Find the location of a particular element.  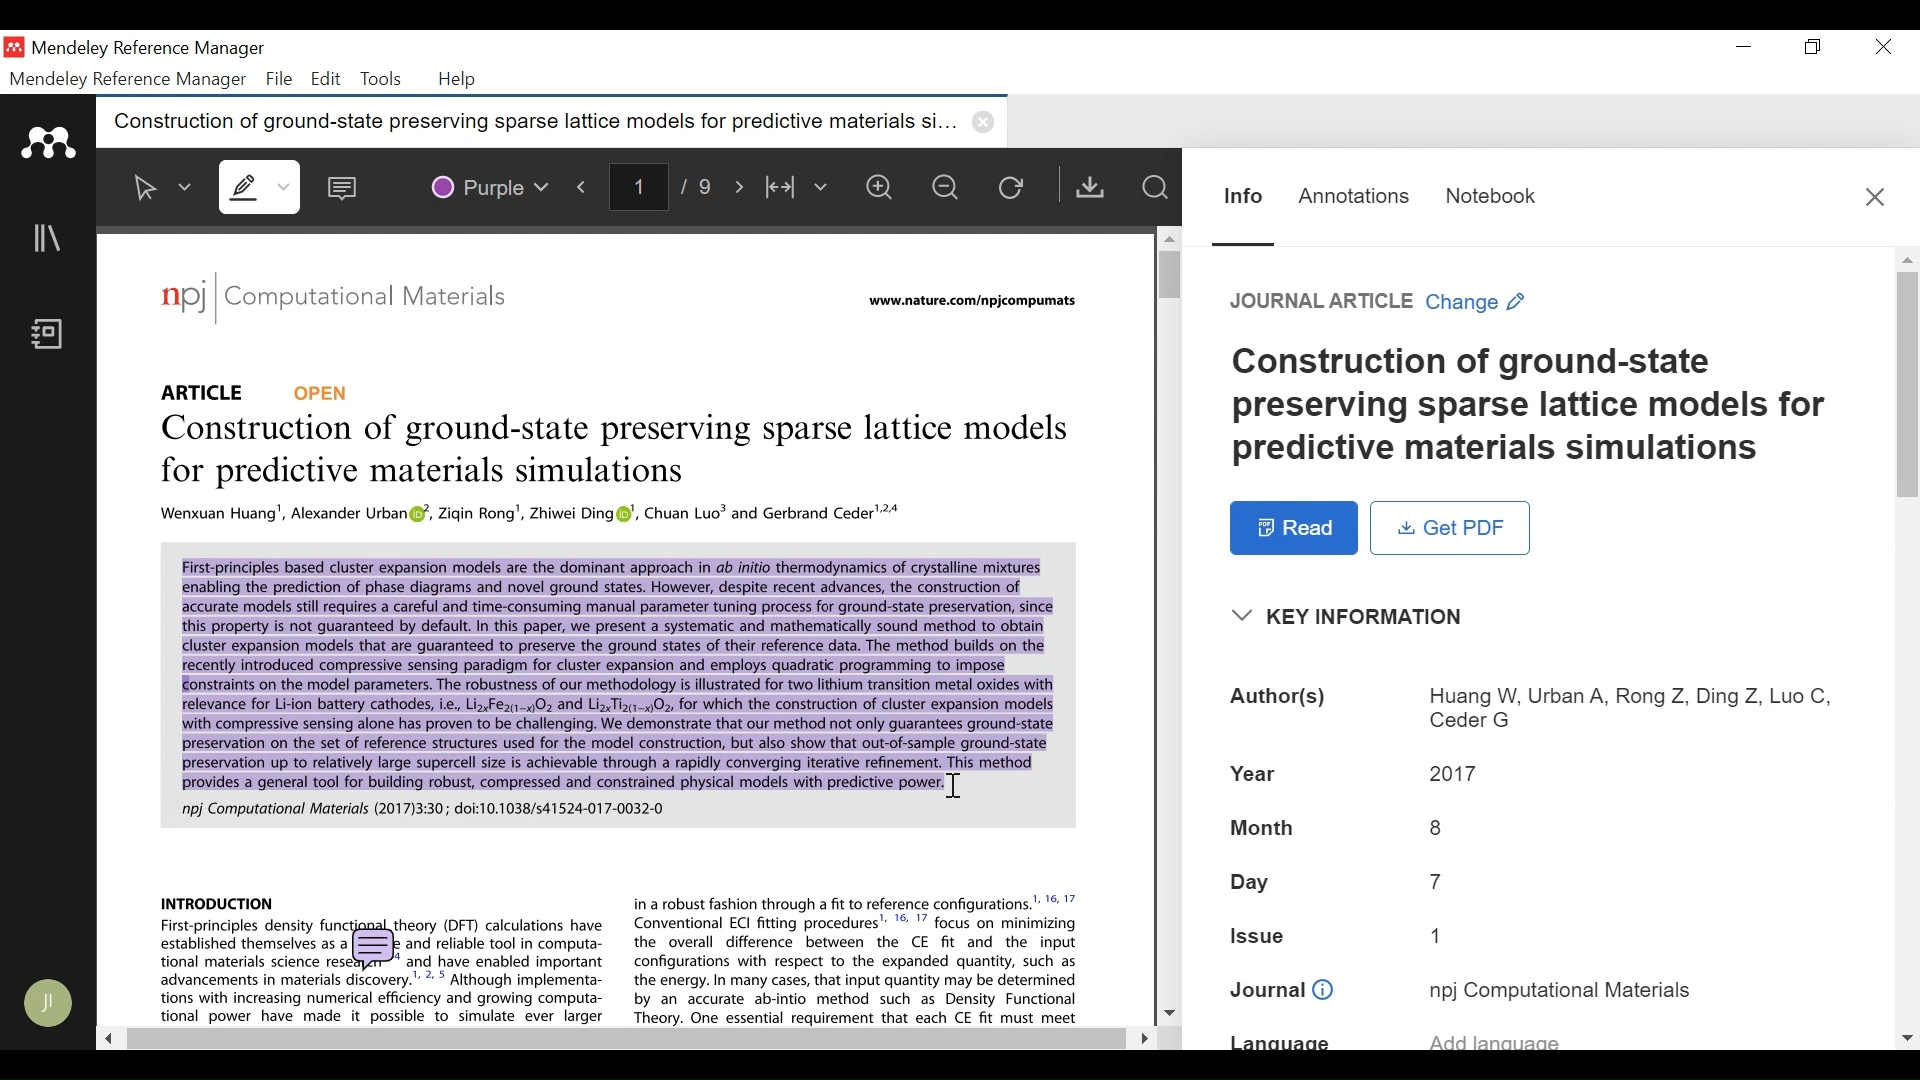

Highlights is located at coordinates (263, 186).